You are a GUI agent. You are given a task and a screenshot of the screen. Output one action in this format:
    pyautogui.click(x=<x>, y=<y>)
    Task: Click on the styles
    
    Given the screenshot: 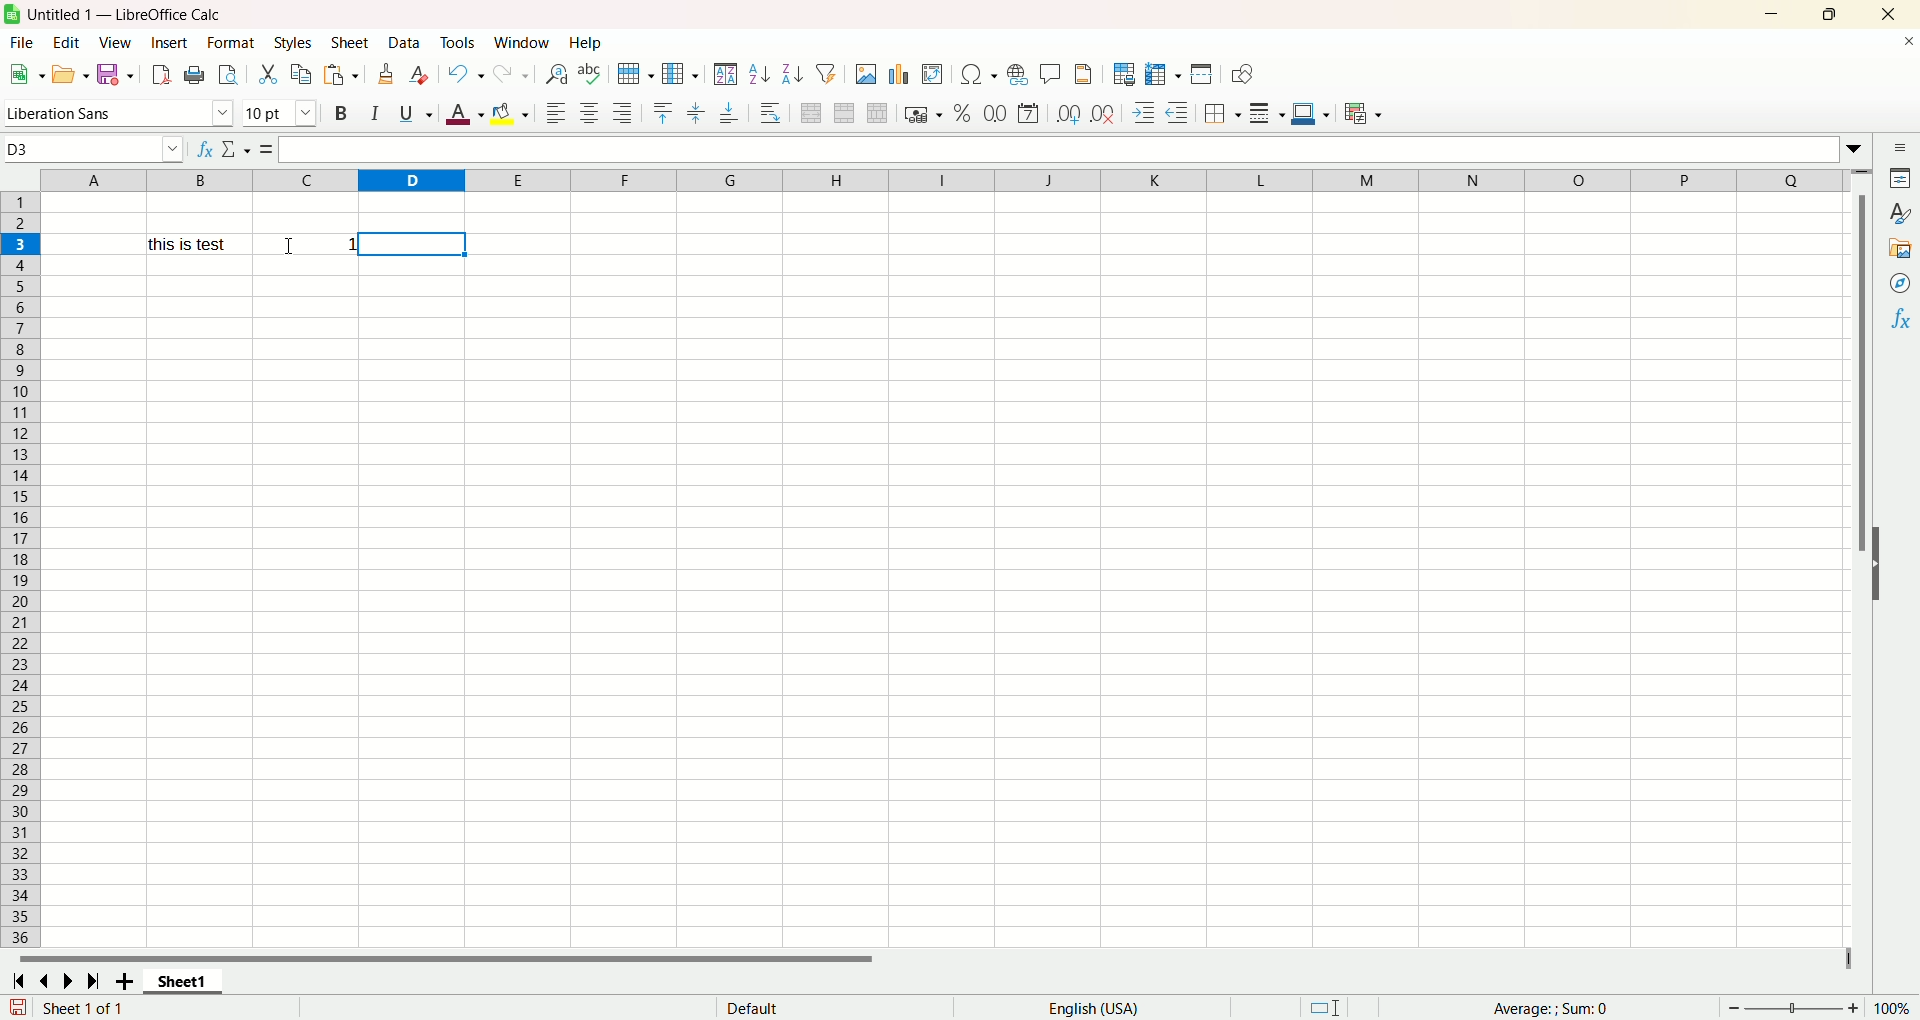 What is the action you would take?
    pyautogui.click(x=1900, y=213)
    